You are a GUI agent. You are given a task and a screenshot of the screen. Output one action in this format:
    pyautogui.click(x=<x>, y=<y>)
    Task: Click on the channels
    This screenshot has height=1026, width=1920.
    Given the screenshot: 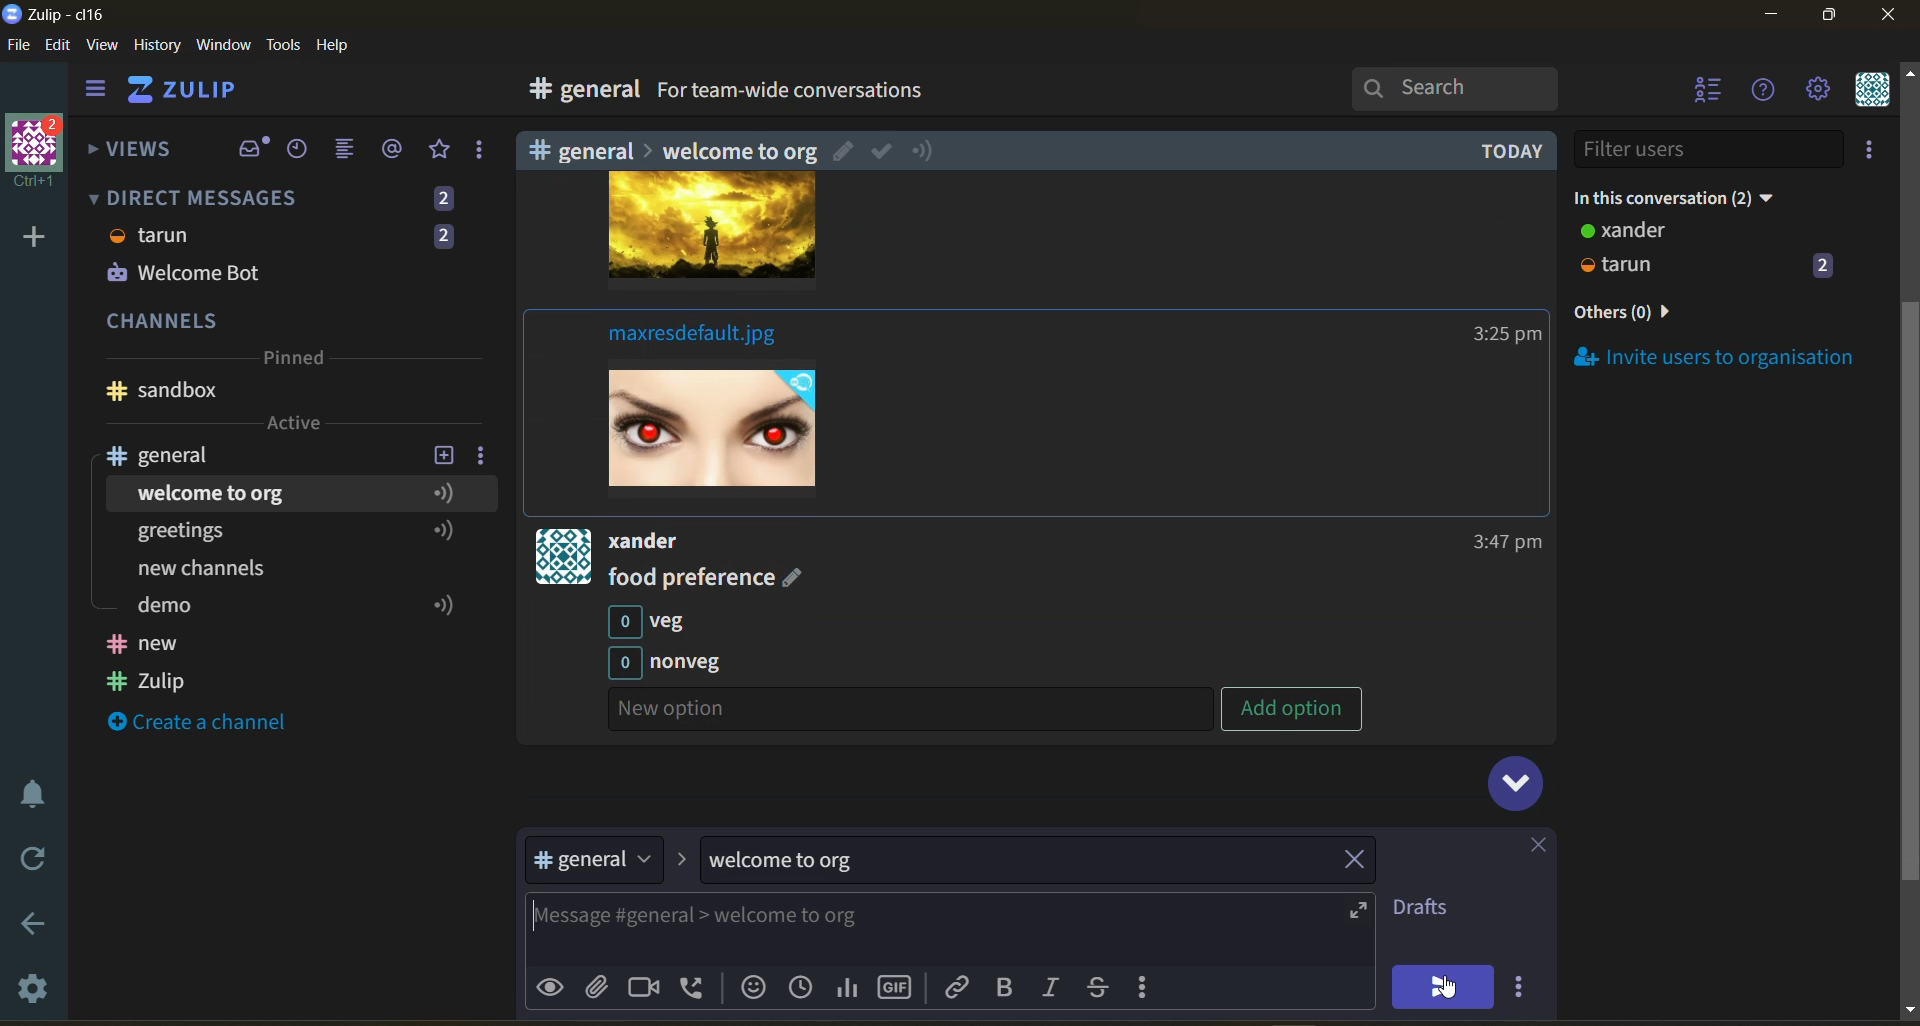 What is the action you would take?
    pyautogui.click(x=289, y=323)
    